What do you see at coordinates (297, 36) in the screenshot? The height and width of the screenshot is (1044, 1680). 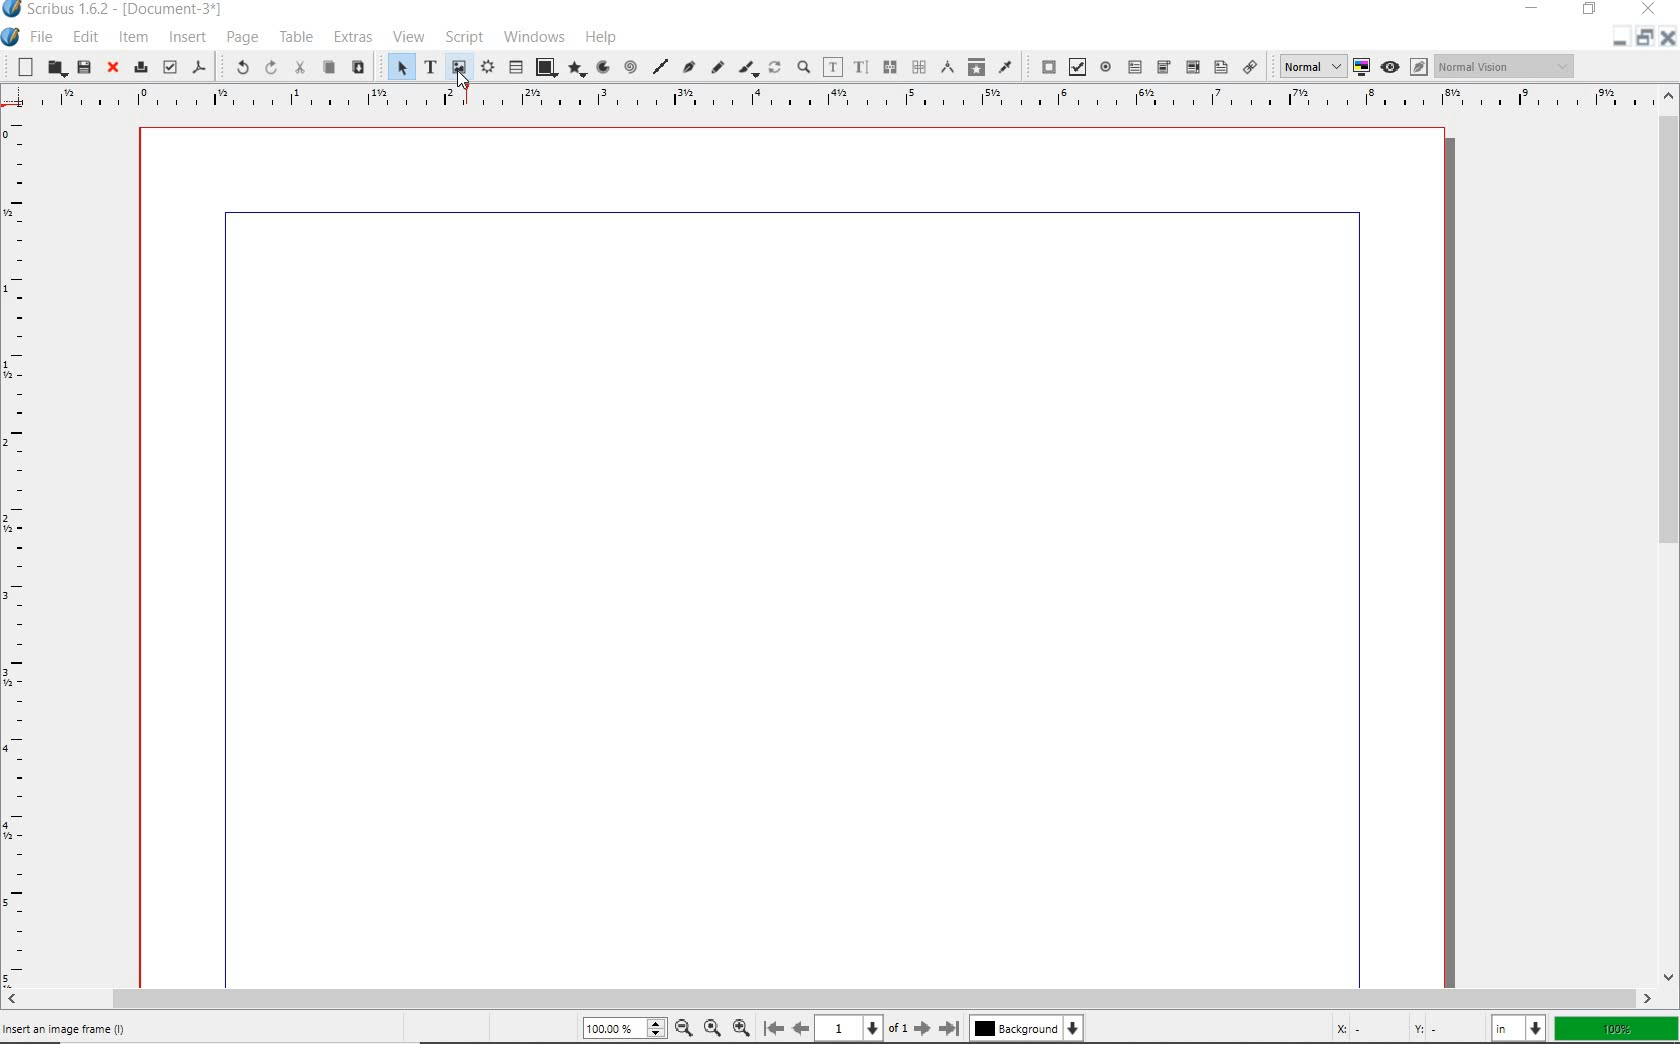 I see `TABLE` at bounding box center [297, 36].